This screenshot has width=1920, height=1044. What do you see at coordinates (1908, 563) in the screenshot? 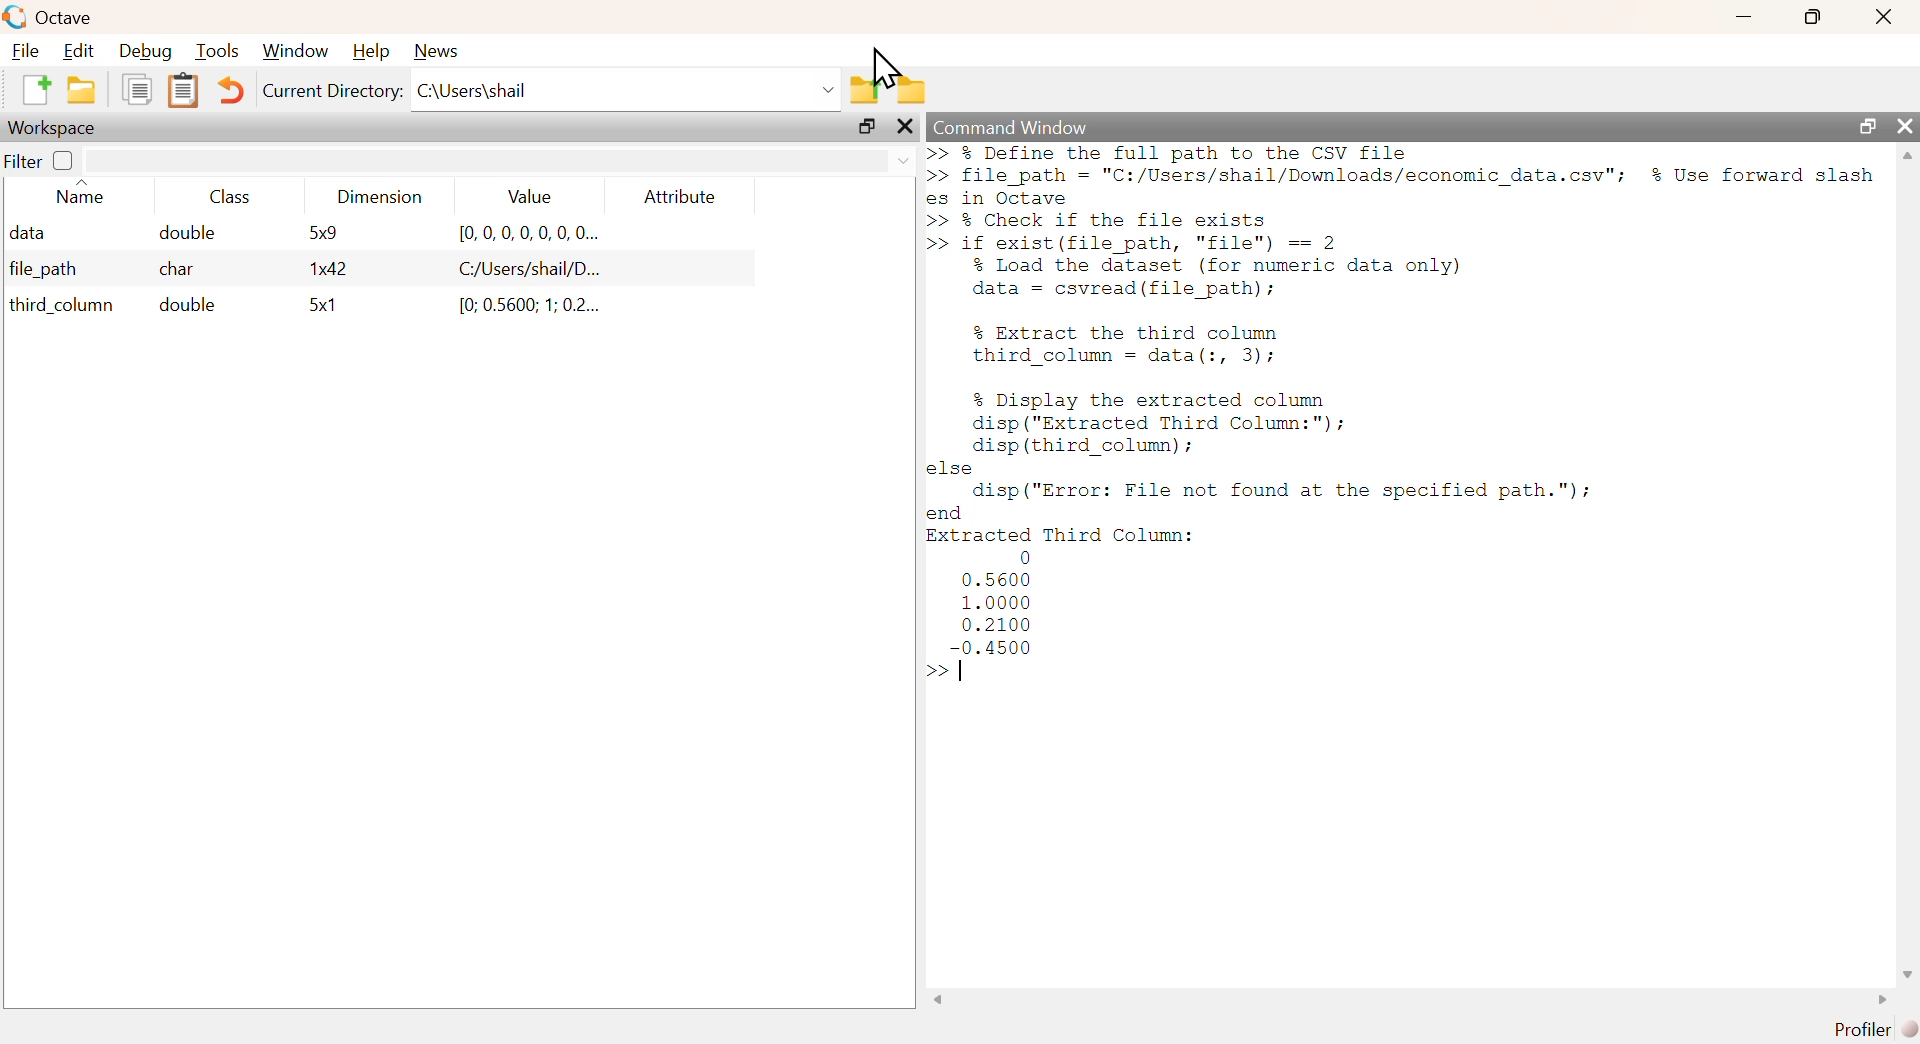
I see `vertical scroll bar` at bounding box center [1908, 563].